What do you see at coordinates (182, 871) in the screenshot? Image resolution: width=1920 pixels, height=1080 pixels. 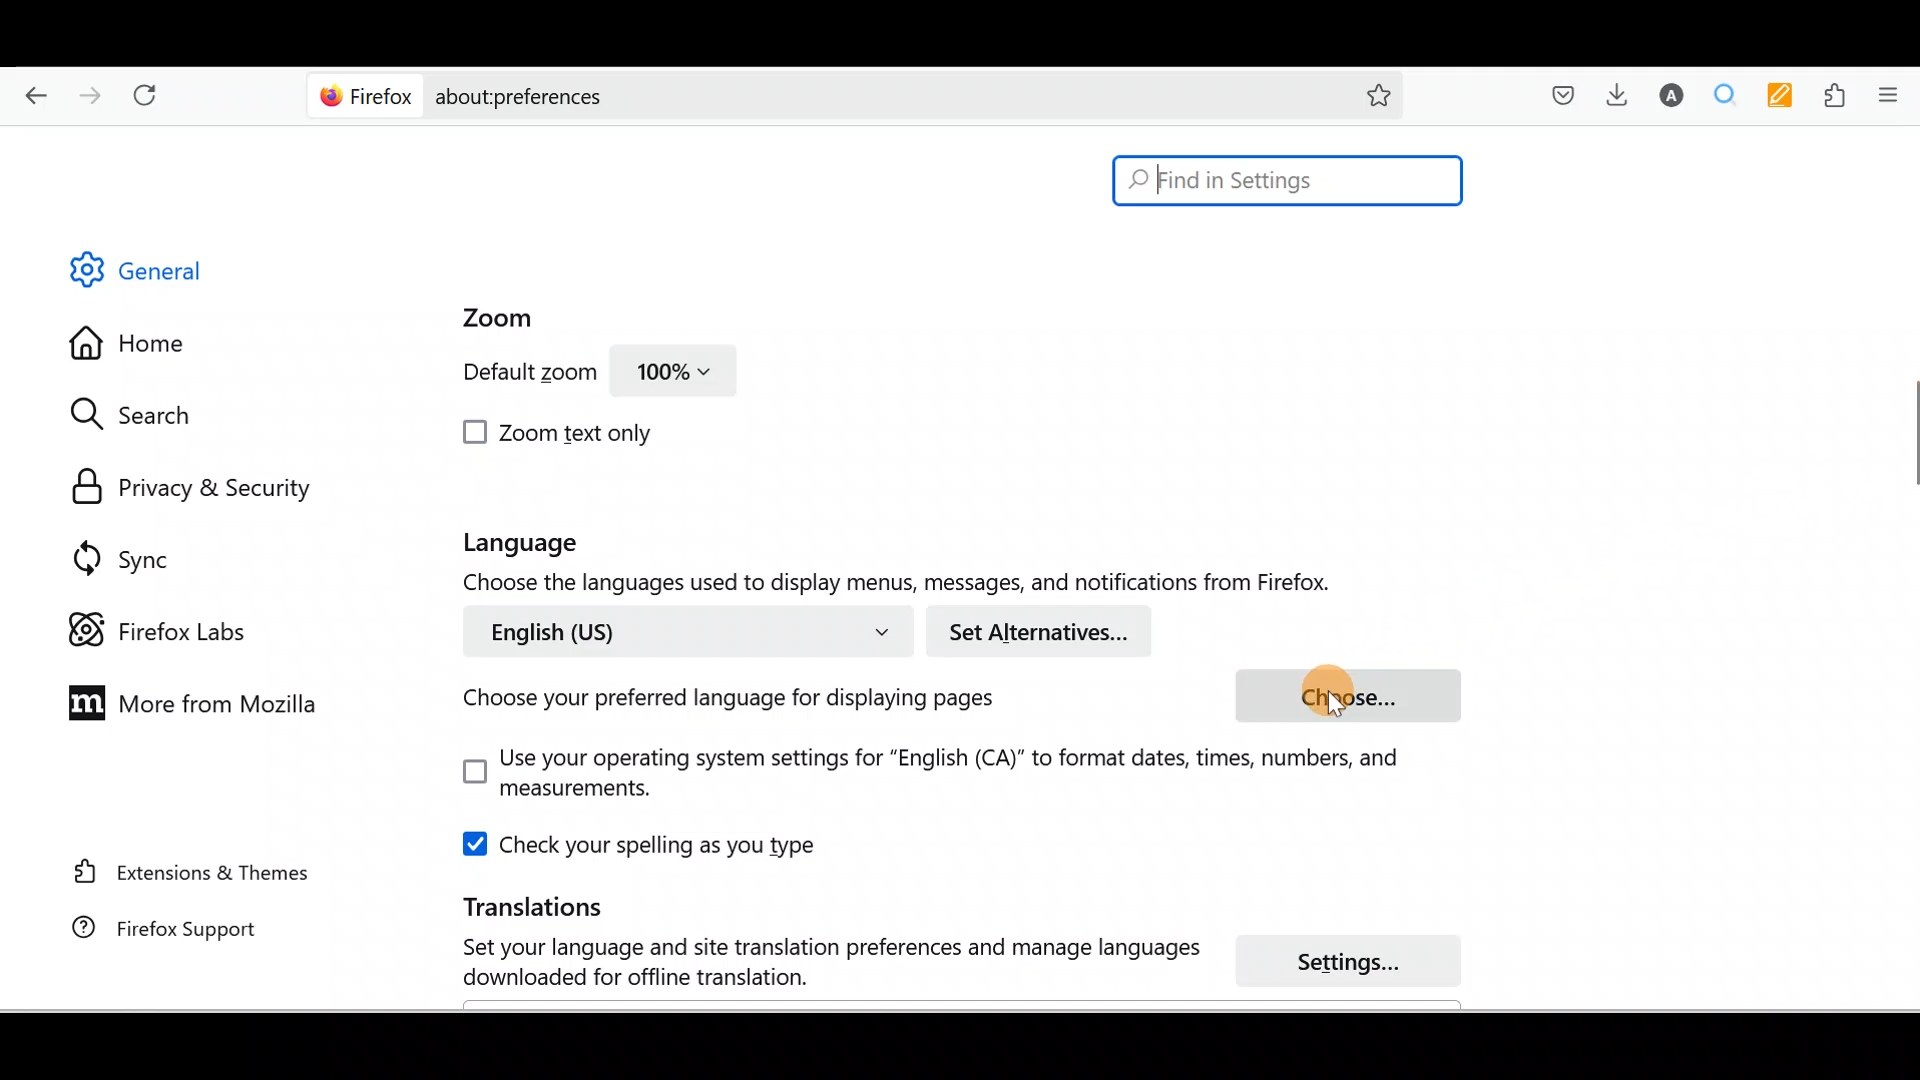 I see `Extension & Themes` at bounding box center [182, 871].